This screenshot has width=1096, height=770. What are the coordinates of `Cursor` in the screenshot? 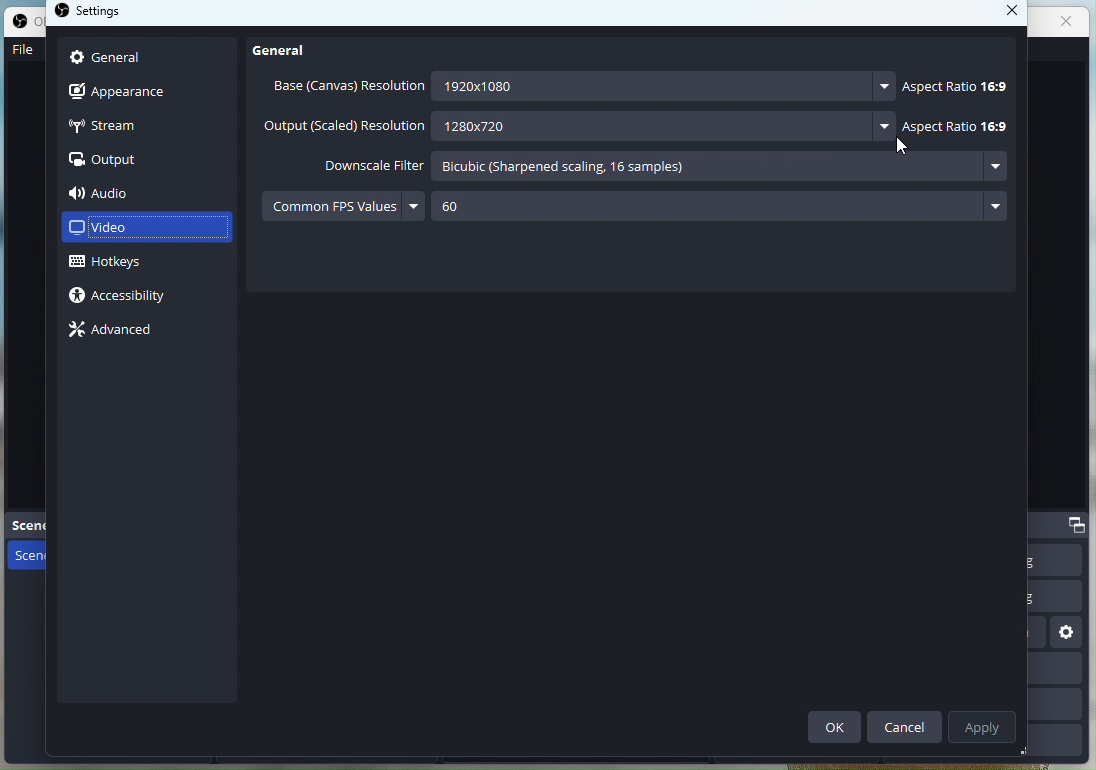 It's located at (901, 147).